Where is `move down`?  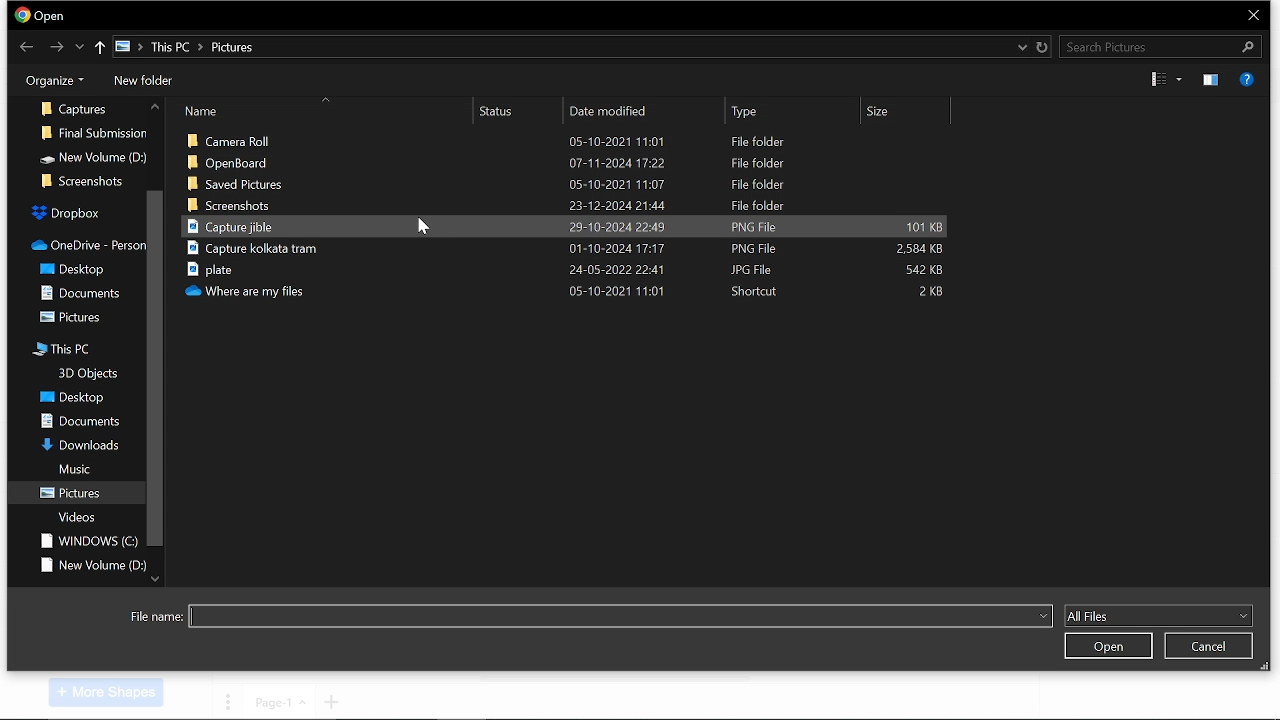 move down is located at coordinates (155, 578).